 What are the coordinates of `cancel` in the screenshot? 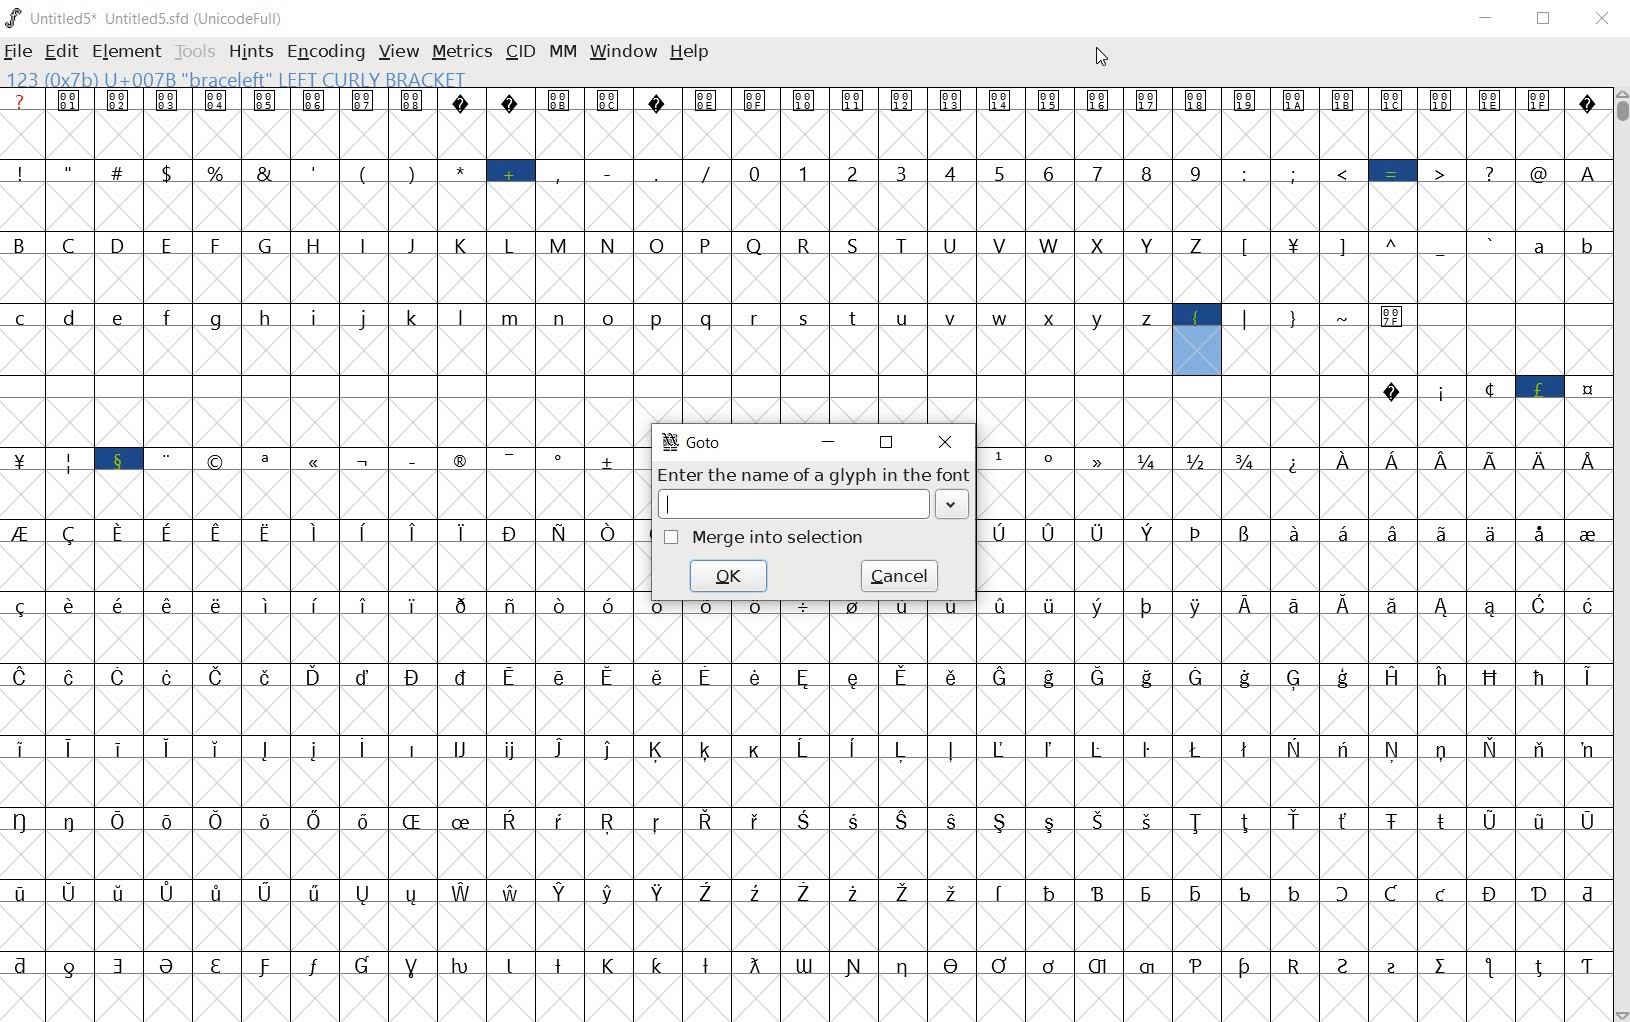 It's located at (905, 574).